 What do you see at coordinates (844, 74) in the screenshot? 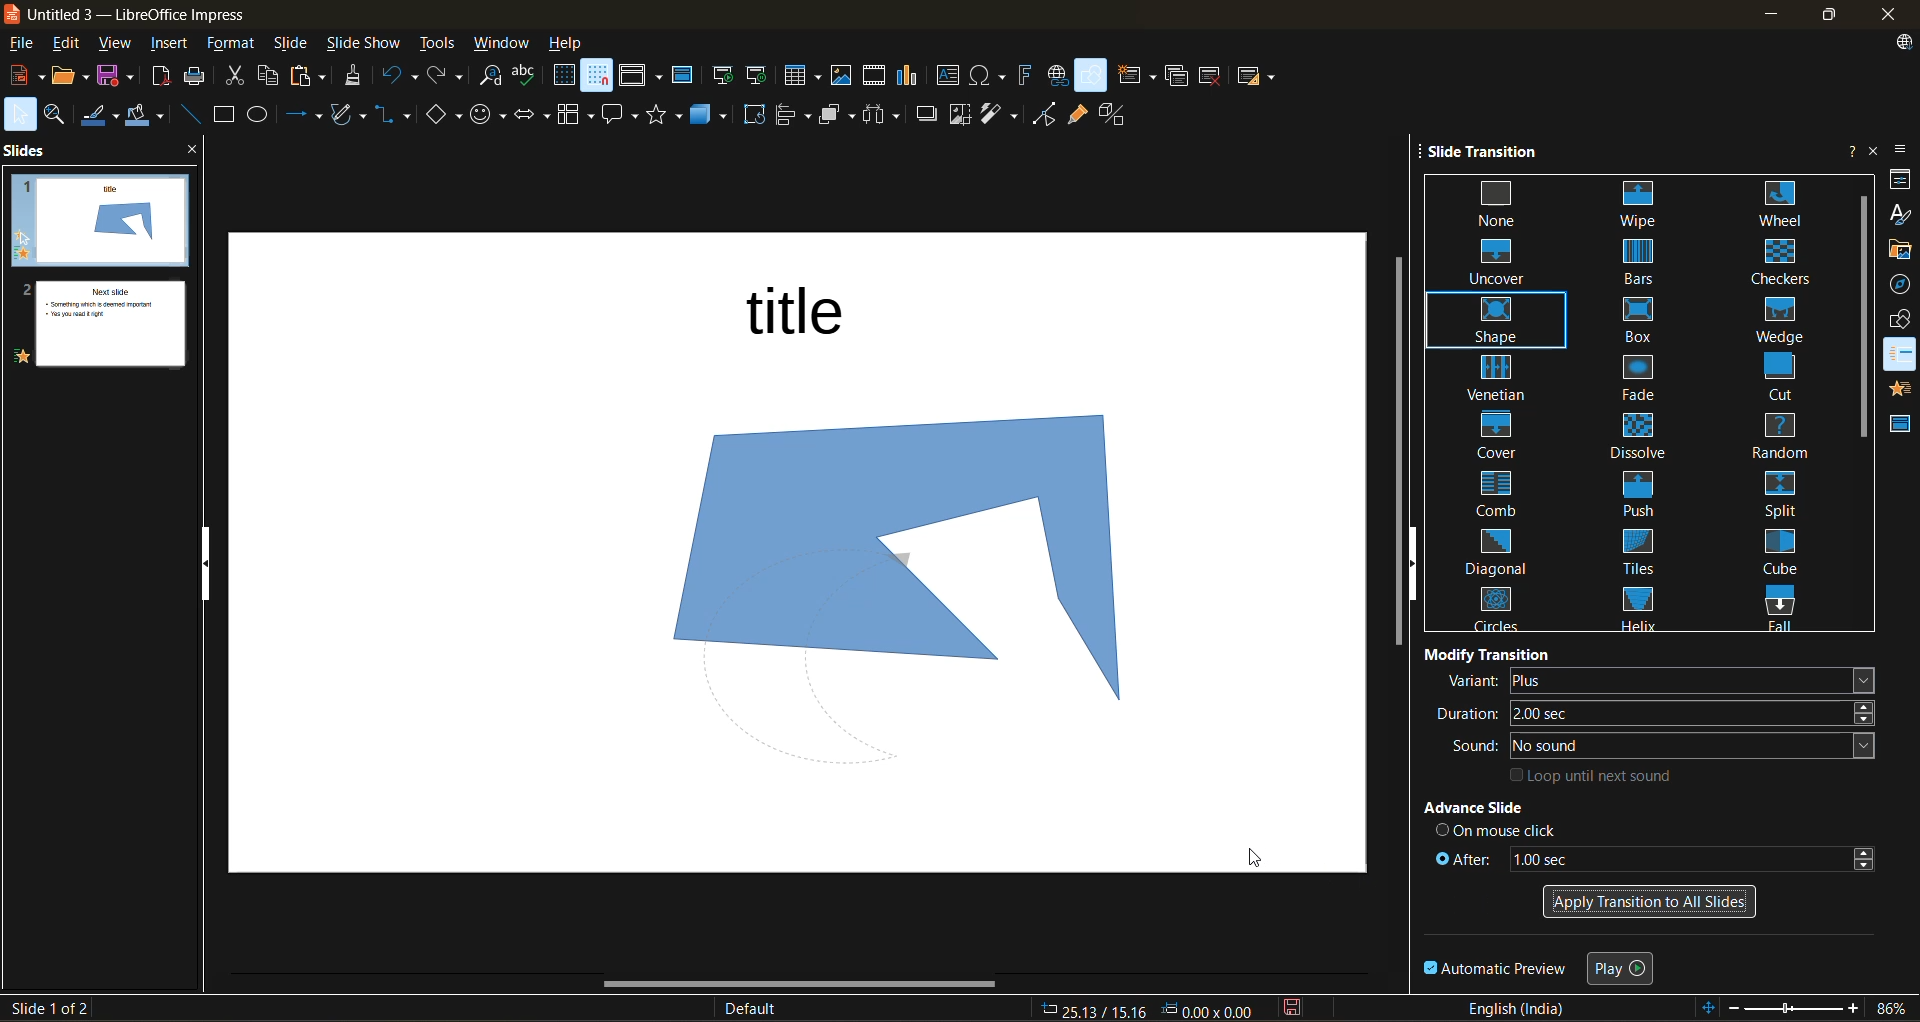
I see `insert image` at bounding box center [844, 74].